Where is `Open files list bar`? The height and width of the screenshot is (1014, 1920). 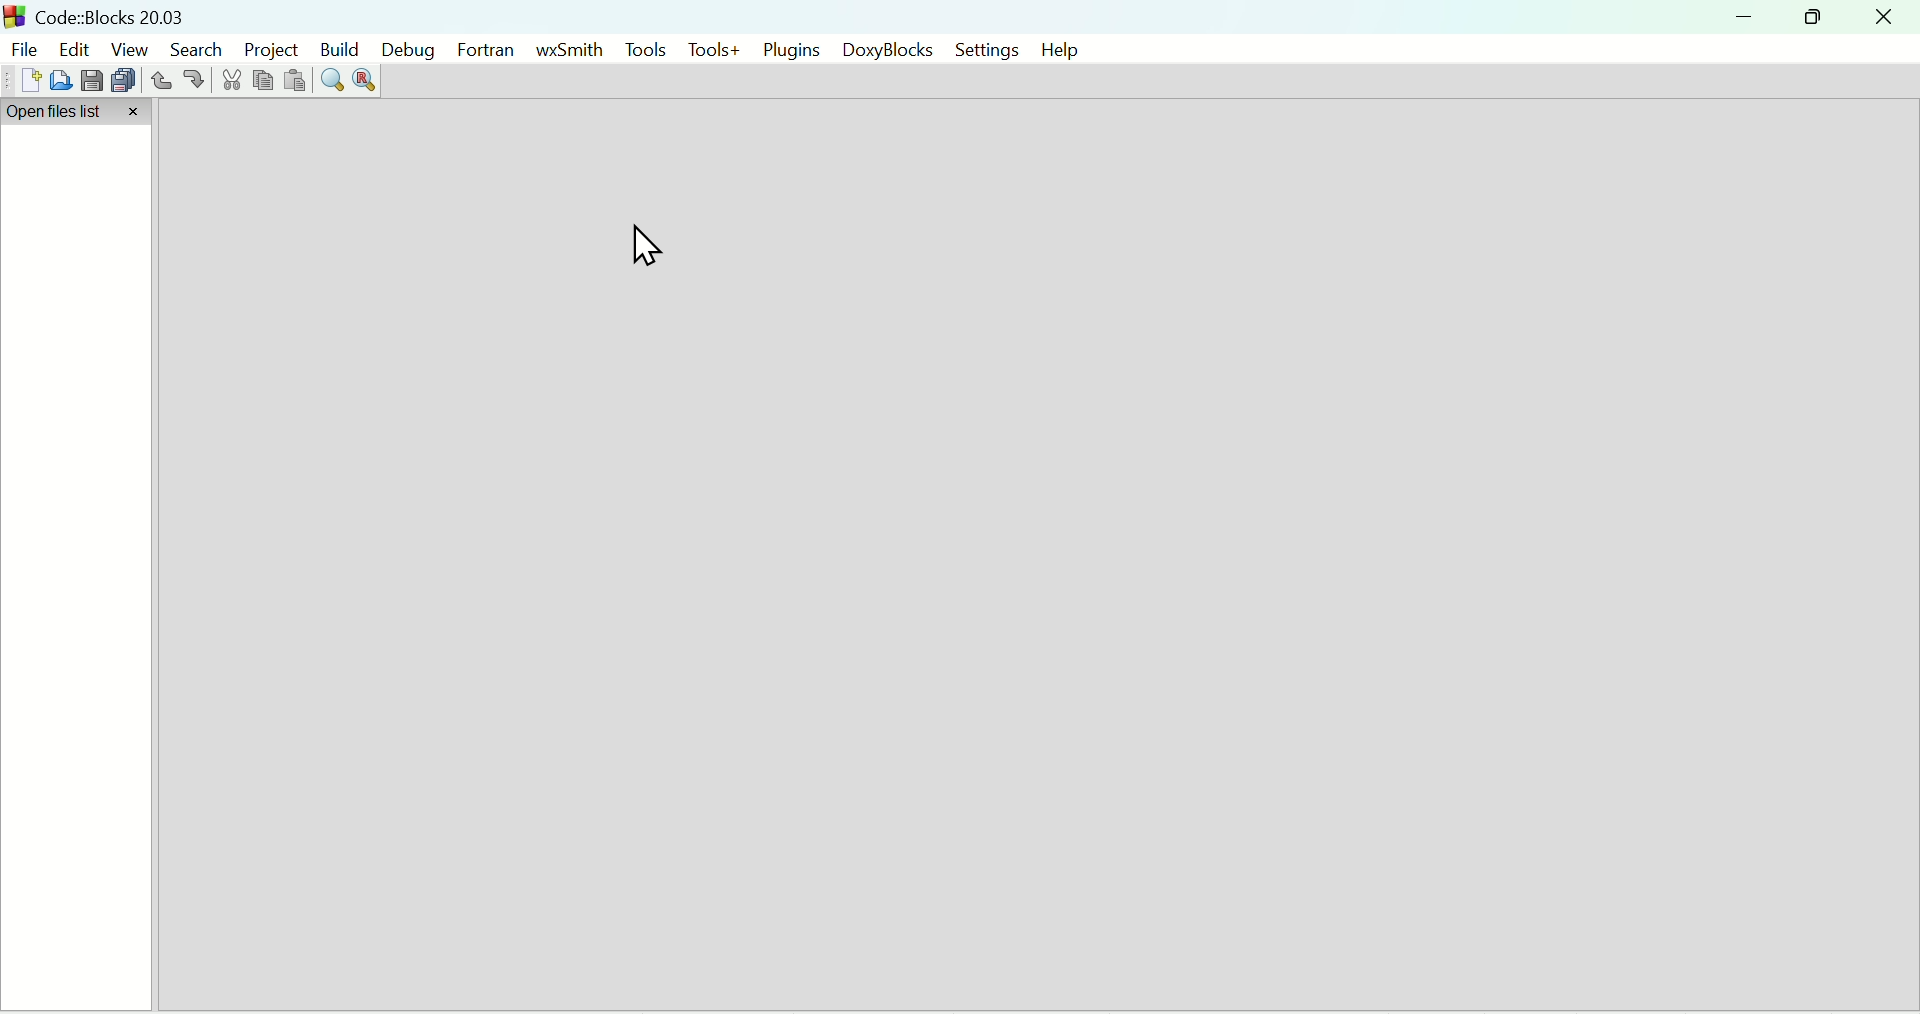 Open files list bar is located at coordinates (73, 564).